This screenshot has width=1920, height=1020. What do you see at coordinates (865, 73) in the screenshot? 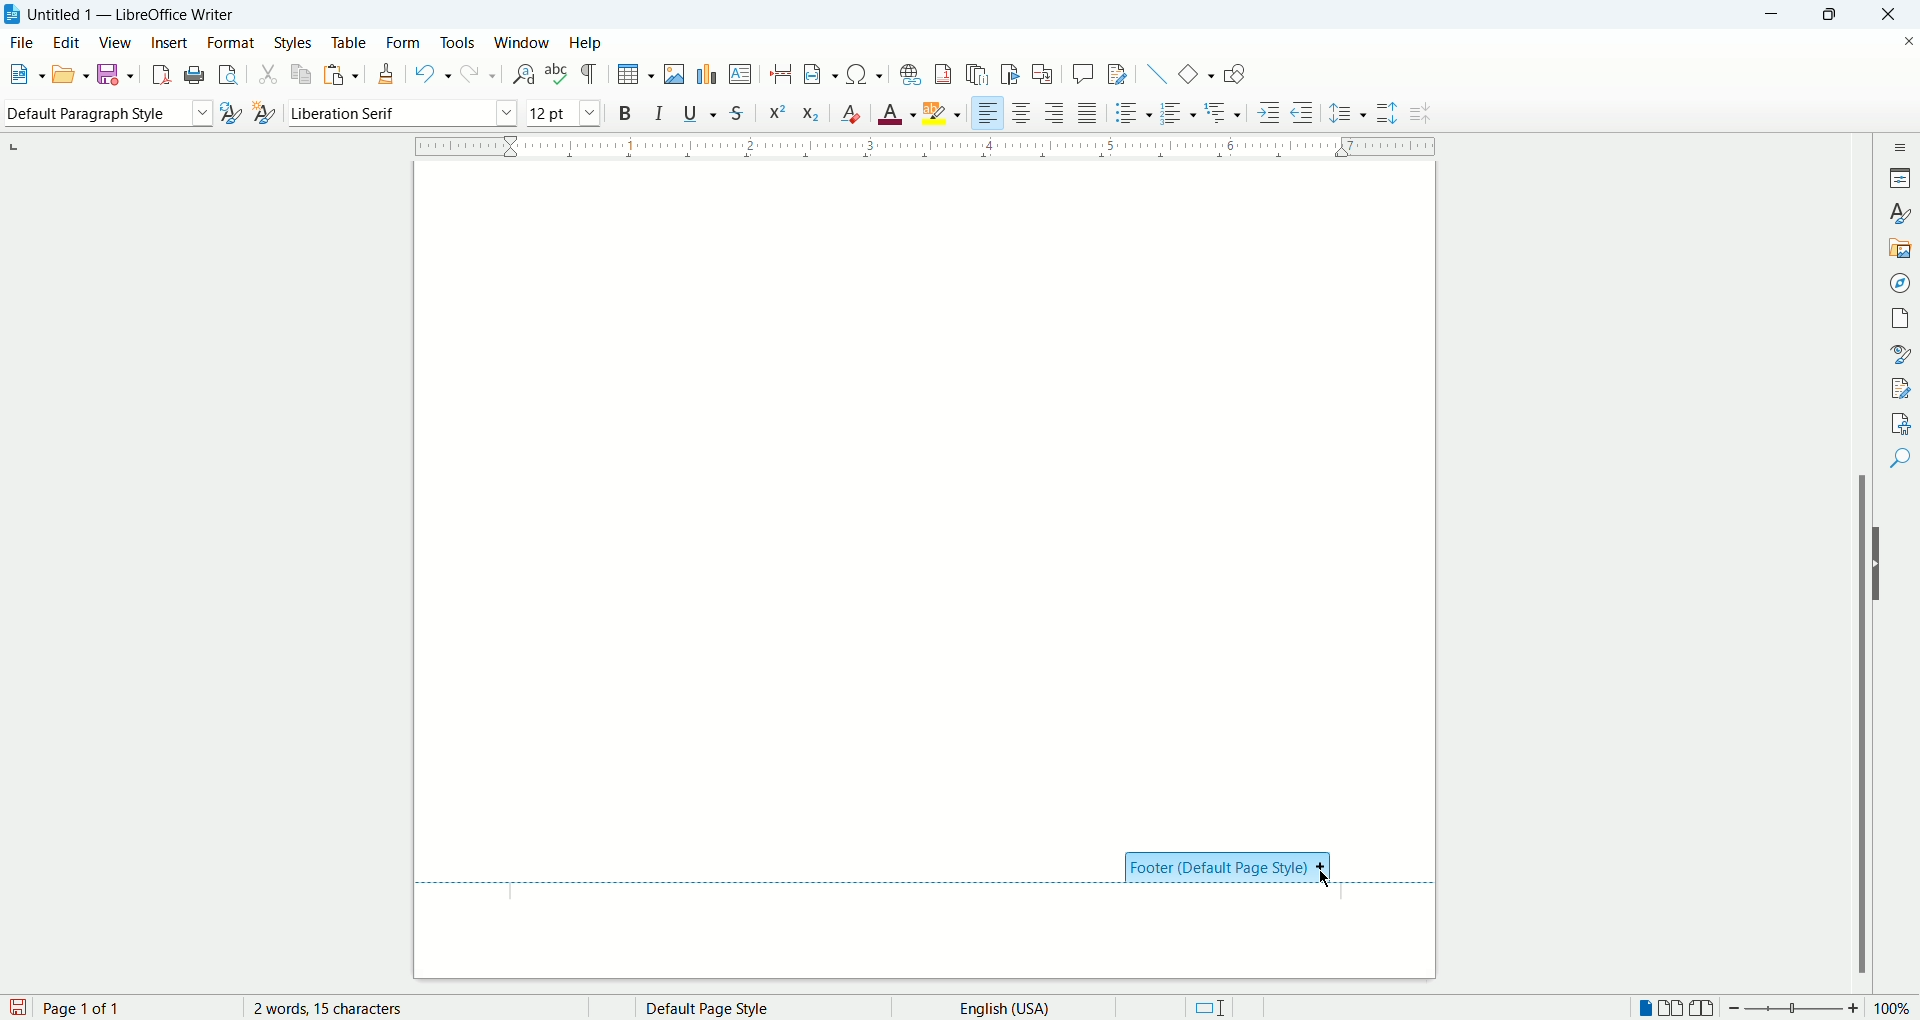
I see `insert symbol` at bounding box center [865, 73].